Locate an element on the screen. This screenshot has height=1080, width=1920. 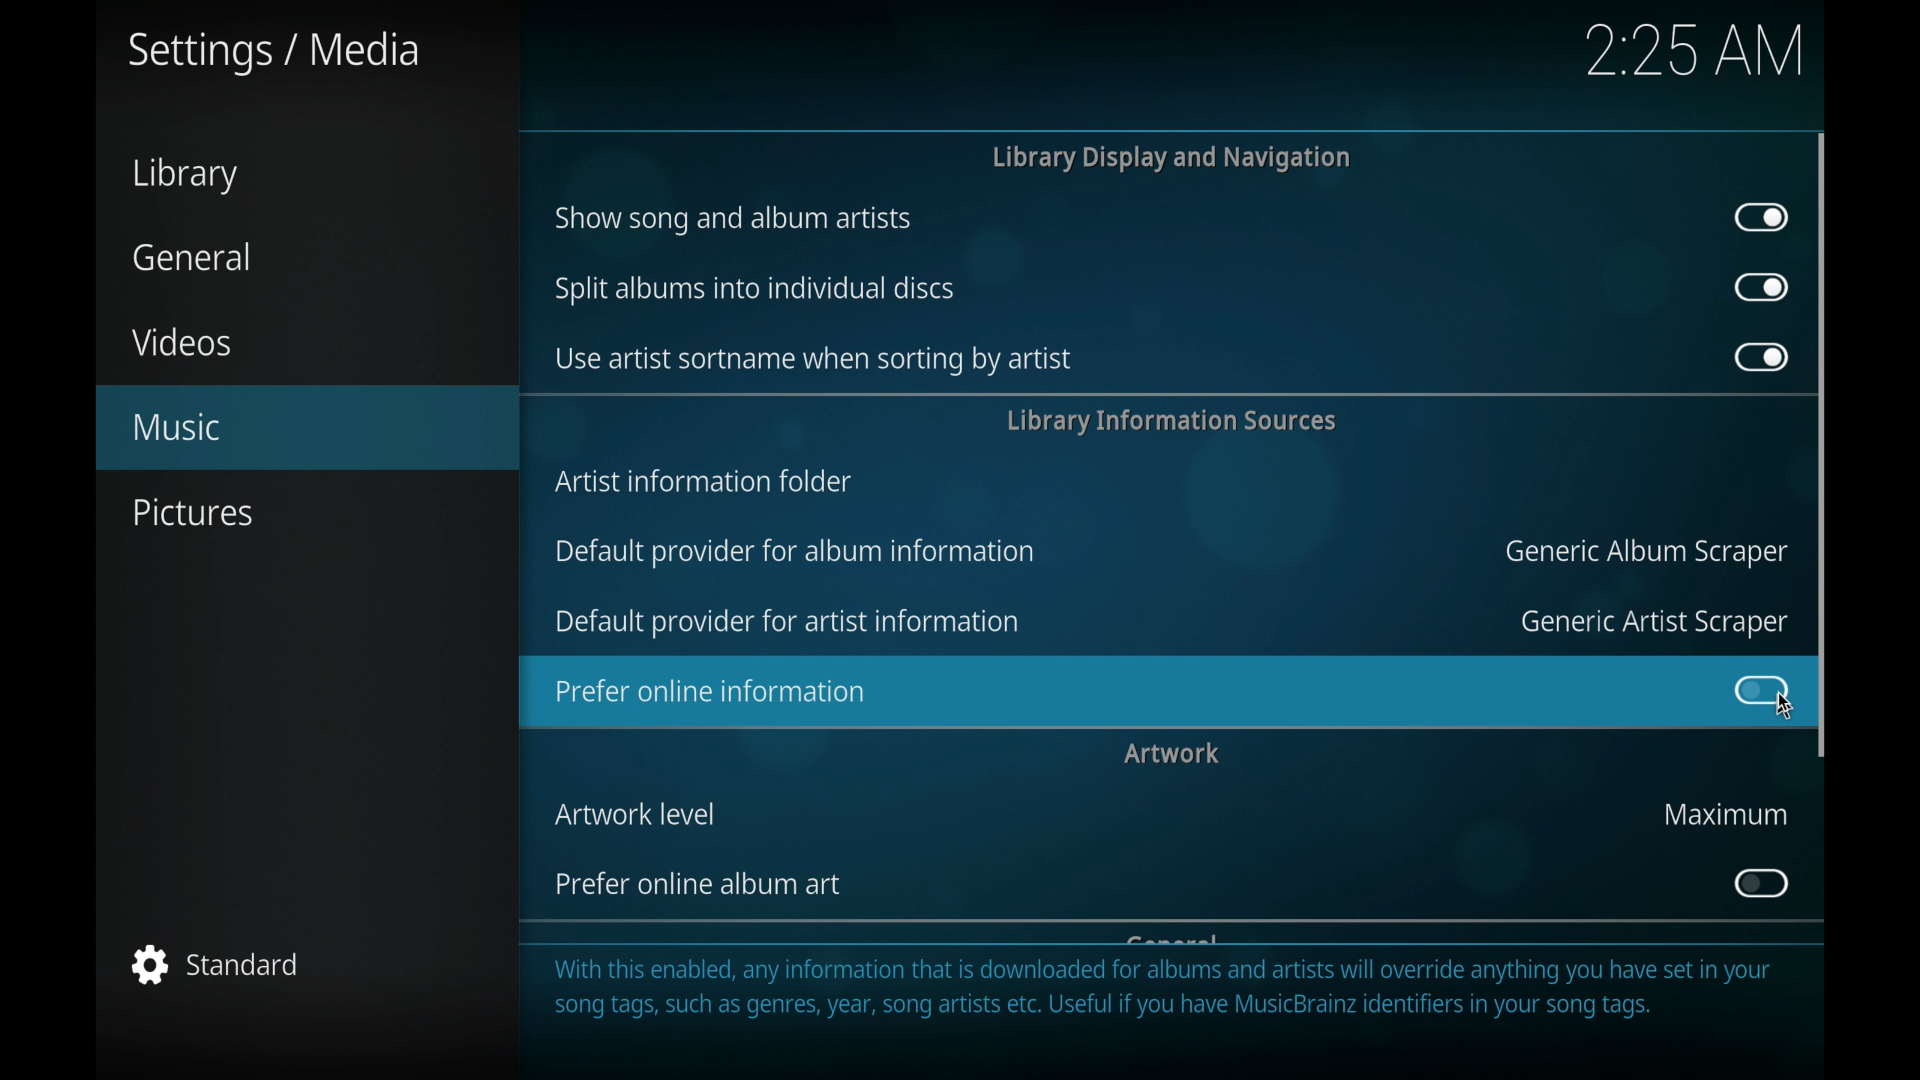
toggle button is located at coordinates (1760, 288).